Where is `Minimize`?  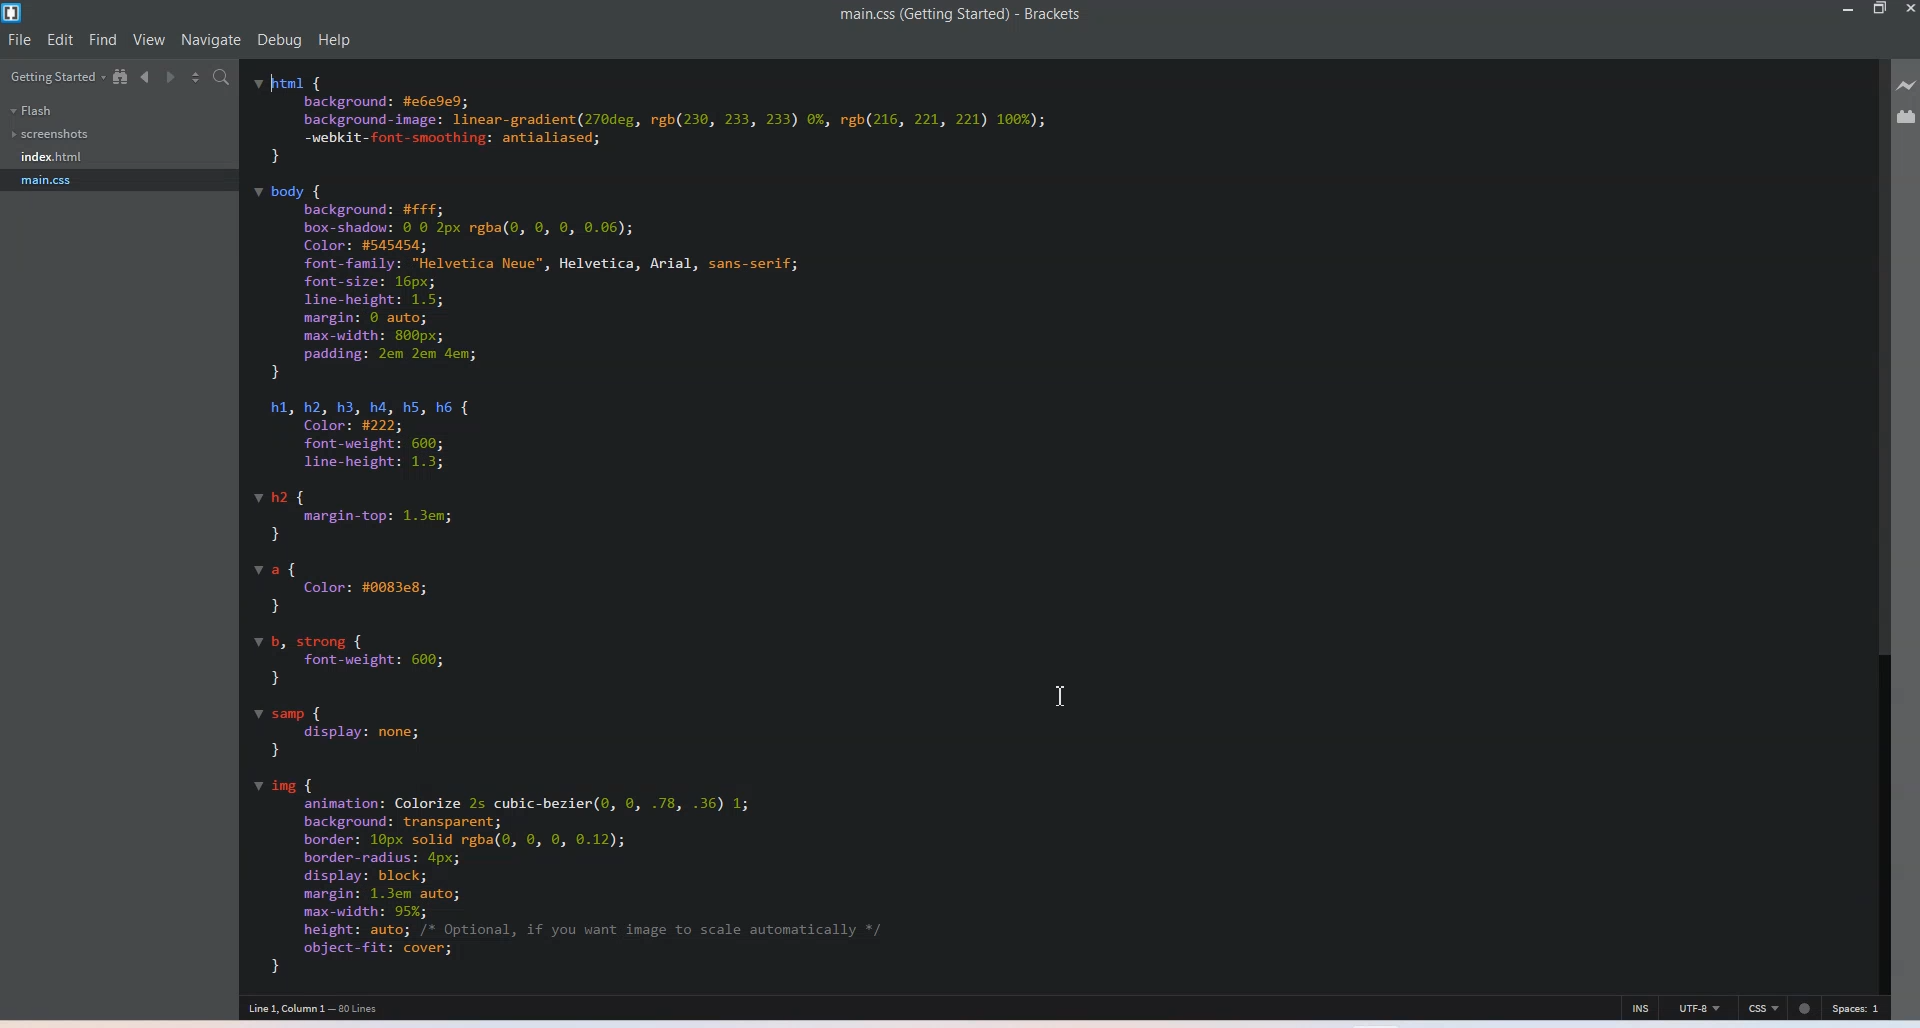
Minimize is located at coordinates (1845, 10).